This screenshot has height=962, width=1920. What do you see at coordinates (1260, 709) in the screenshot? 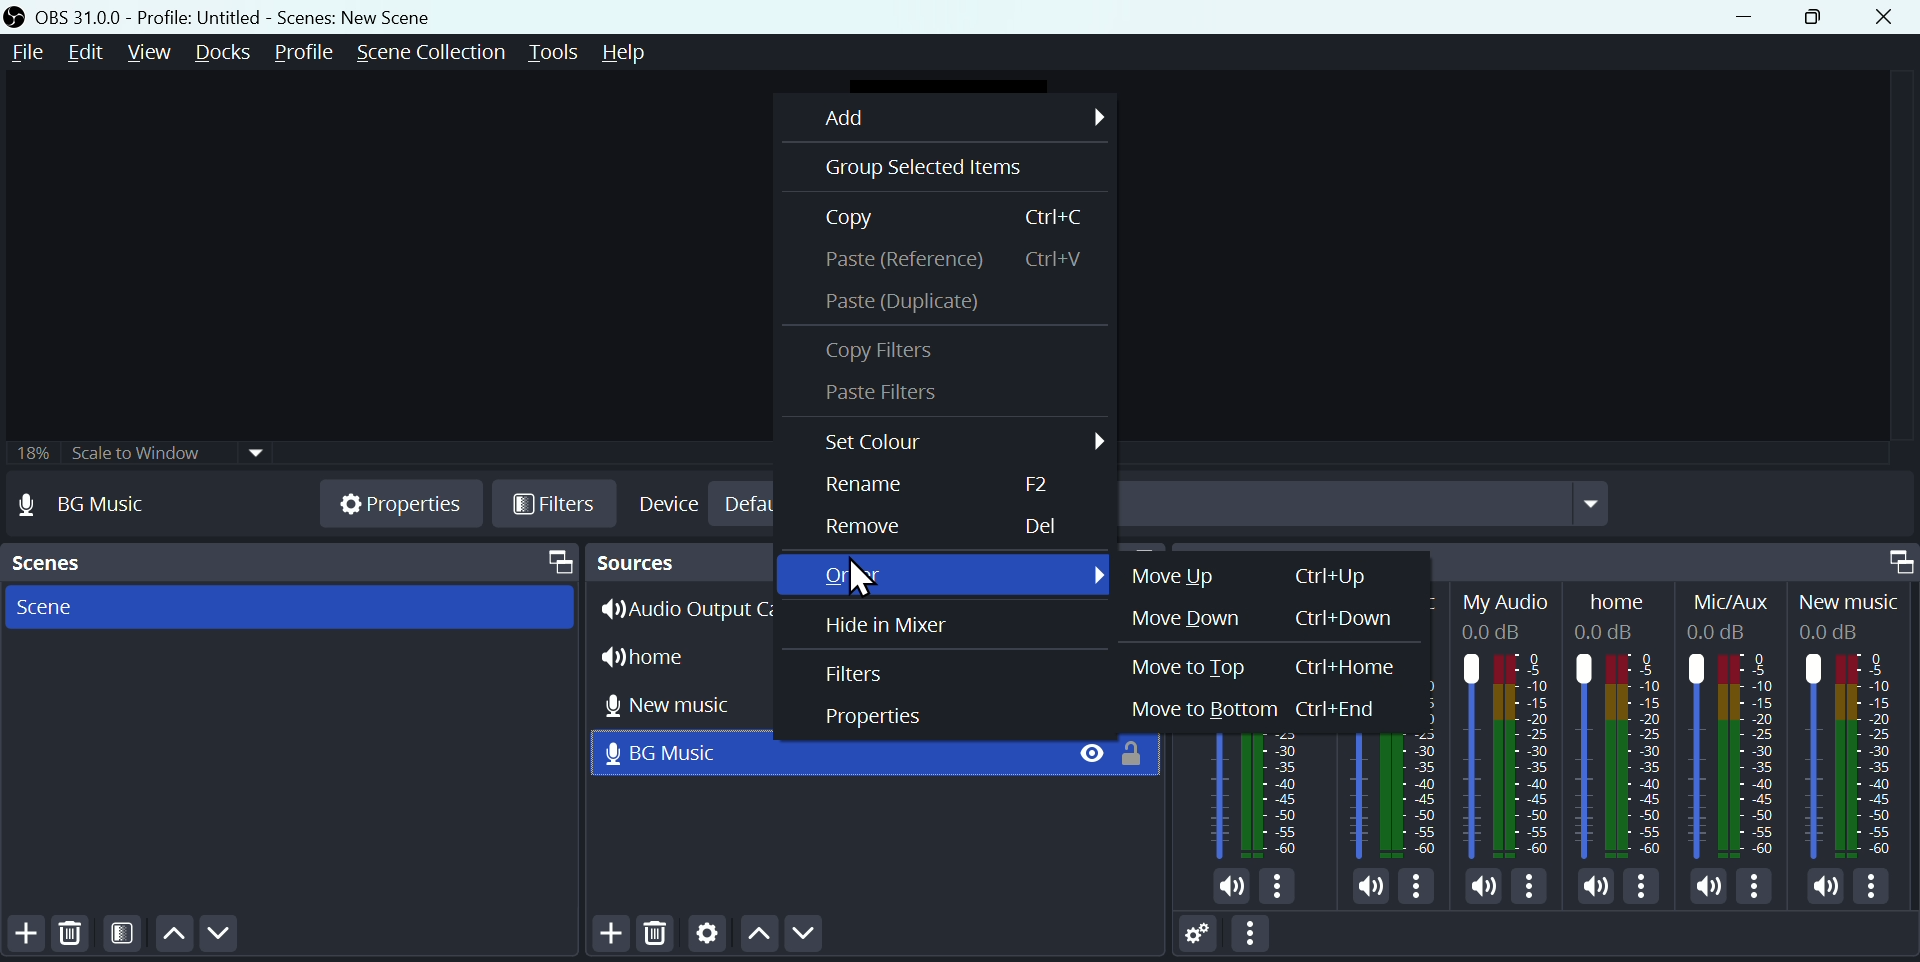
I see `Move to bottom` at bounding box center [1260, 709].